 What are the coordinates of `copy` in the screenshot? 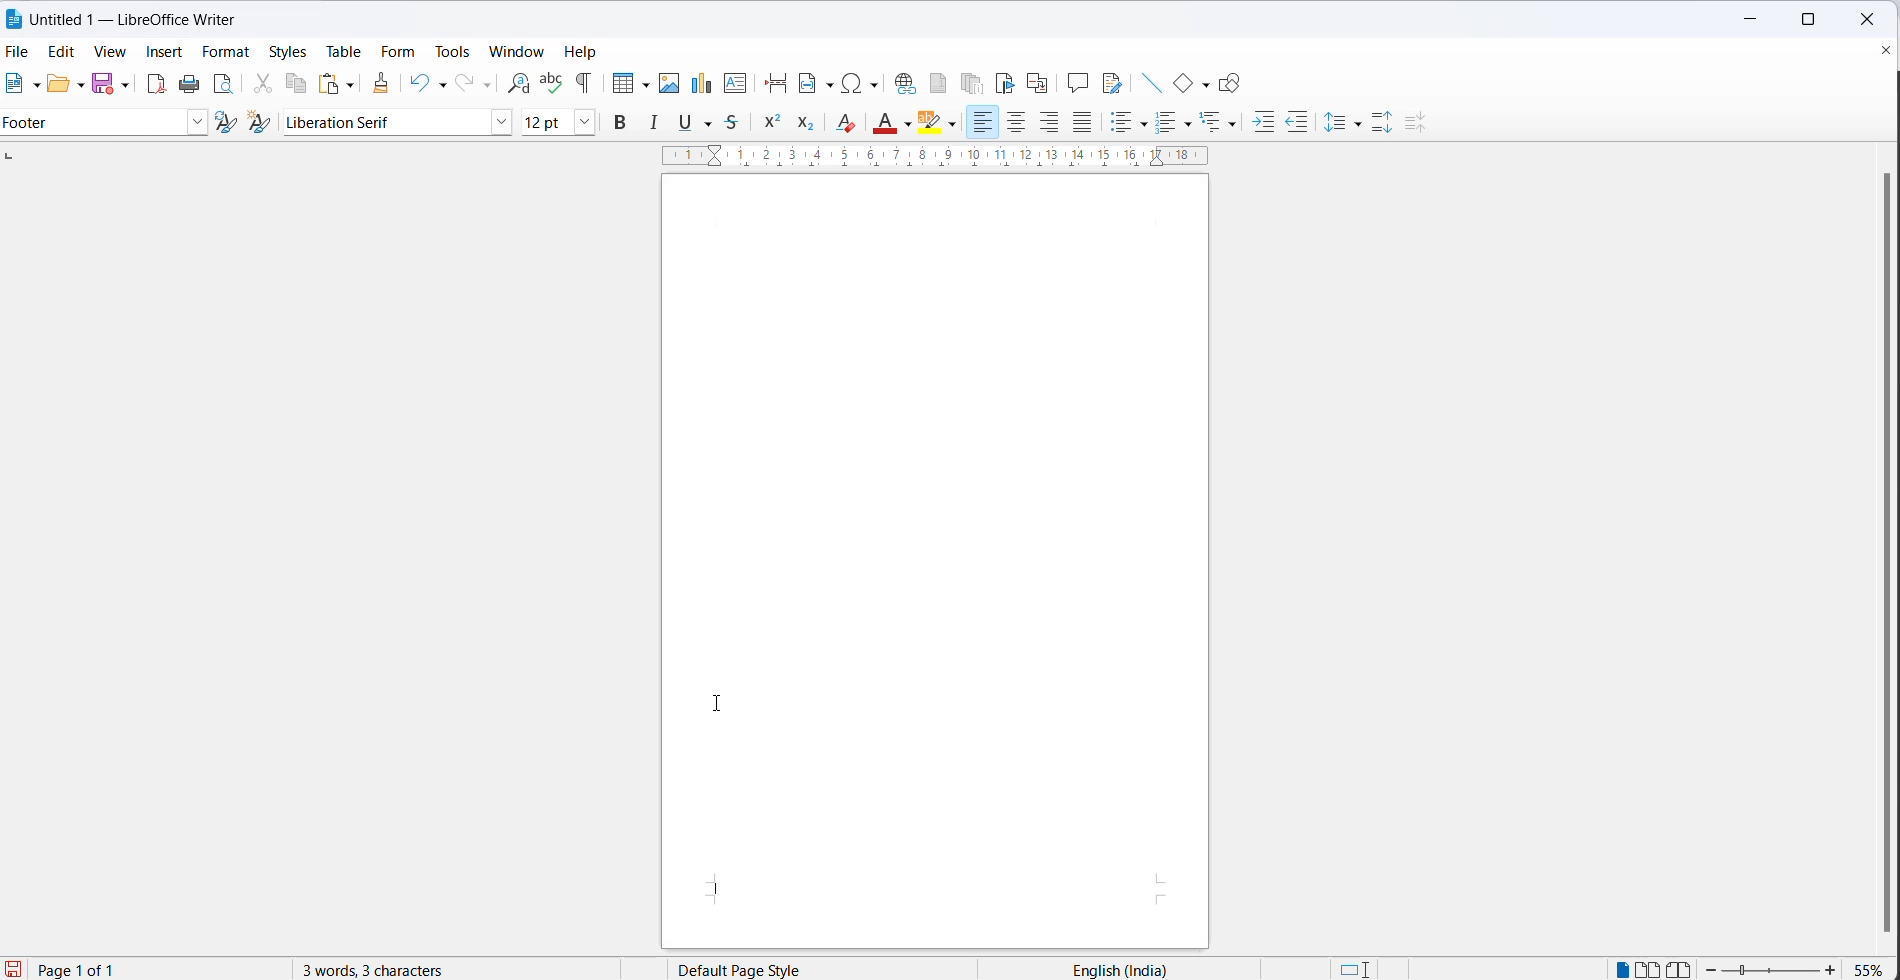 It's located at (296, 84).